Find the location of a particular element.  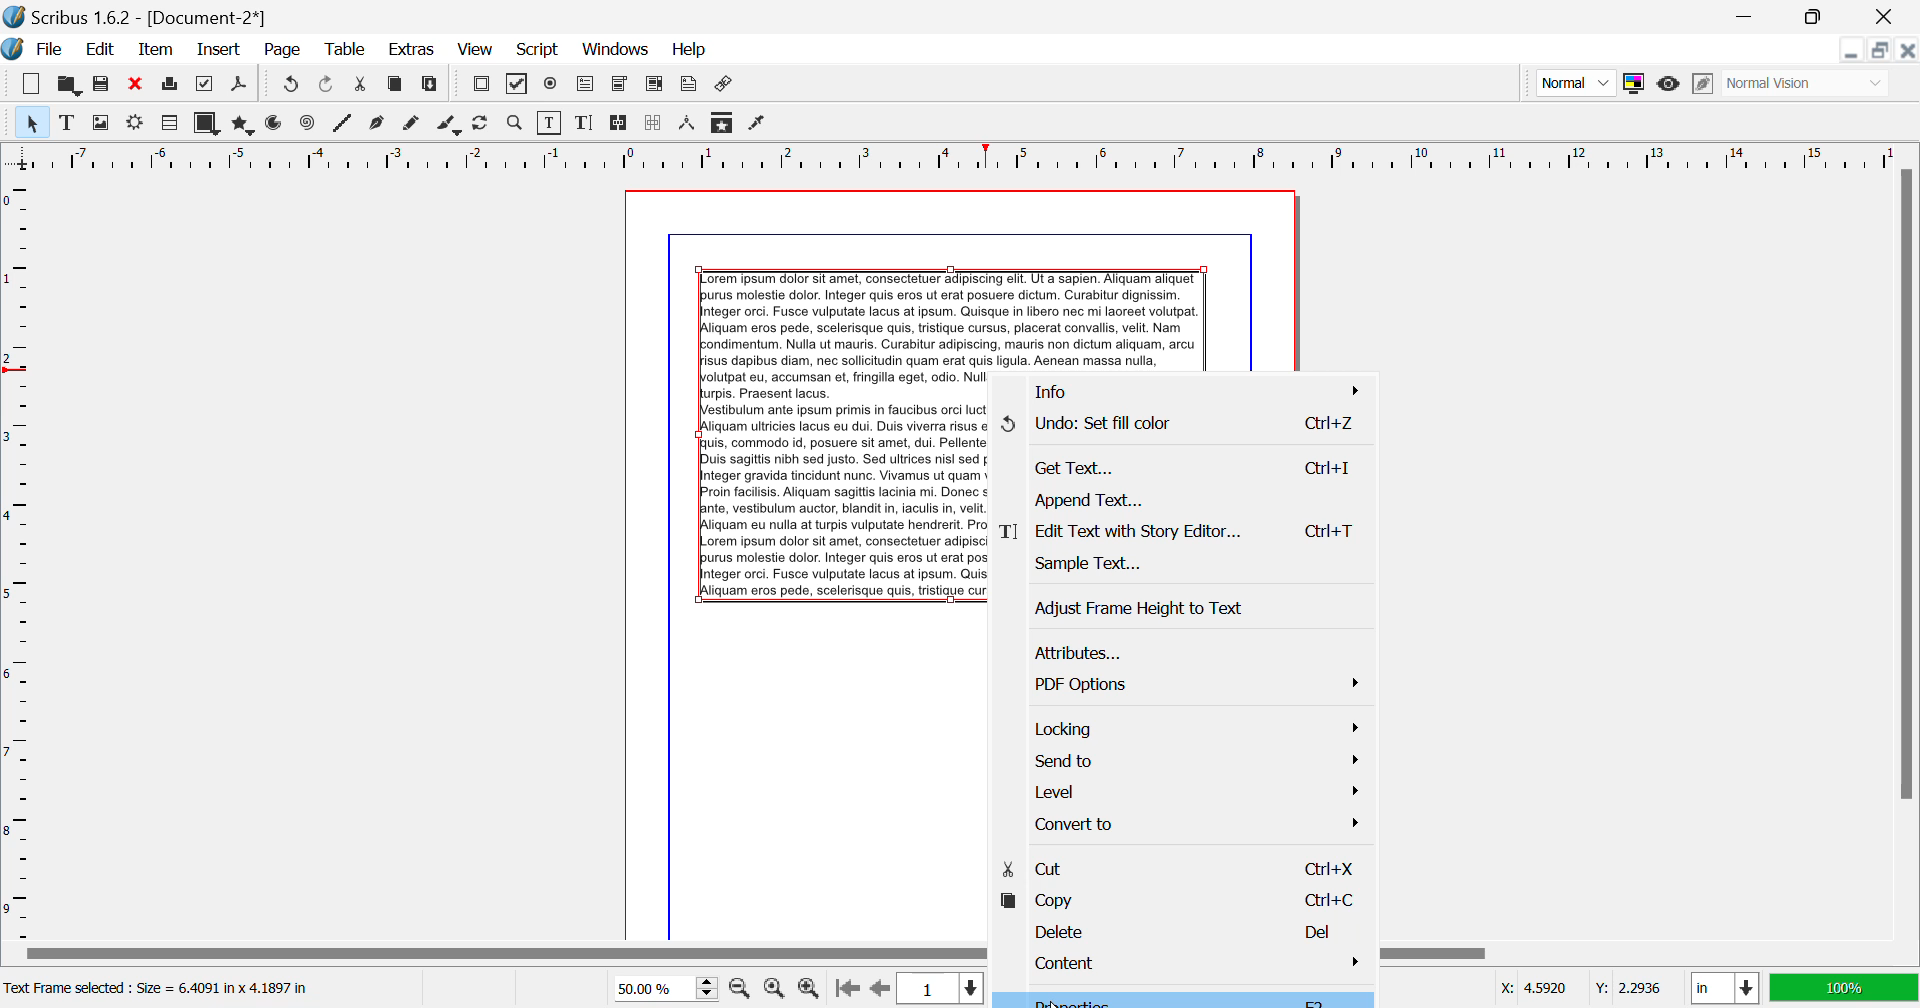

Page is located at coordinates (281, 51).